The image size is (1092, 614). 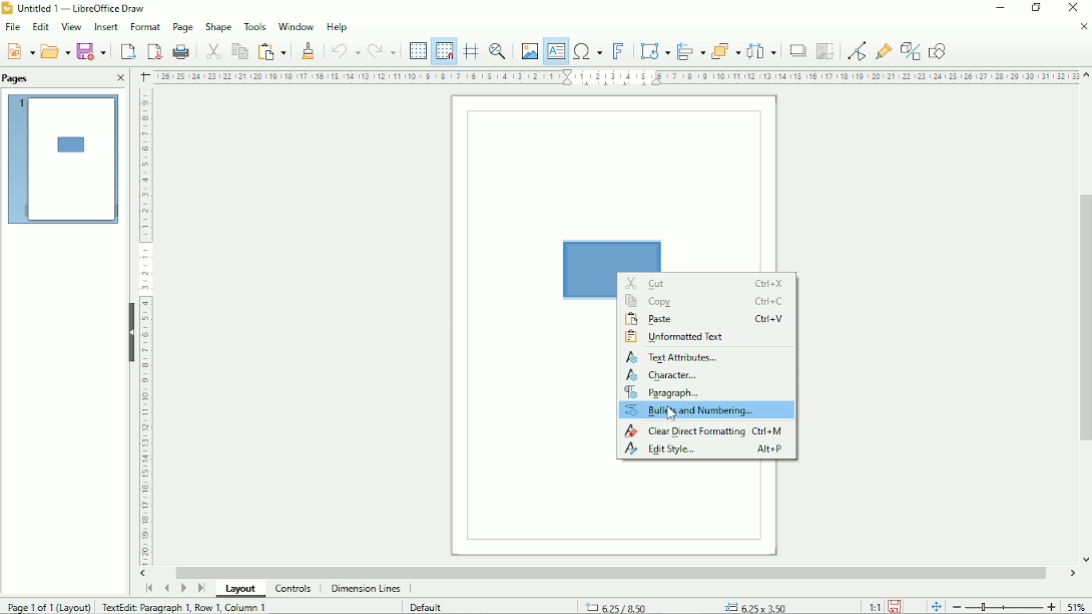 I want to click on Tools, so click(x=254, y=26).